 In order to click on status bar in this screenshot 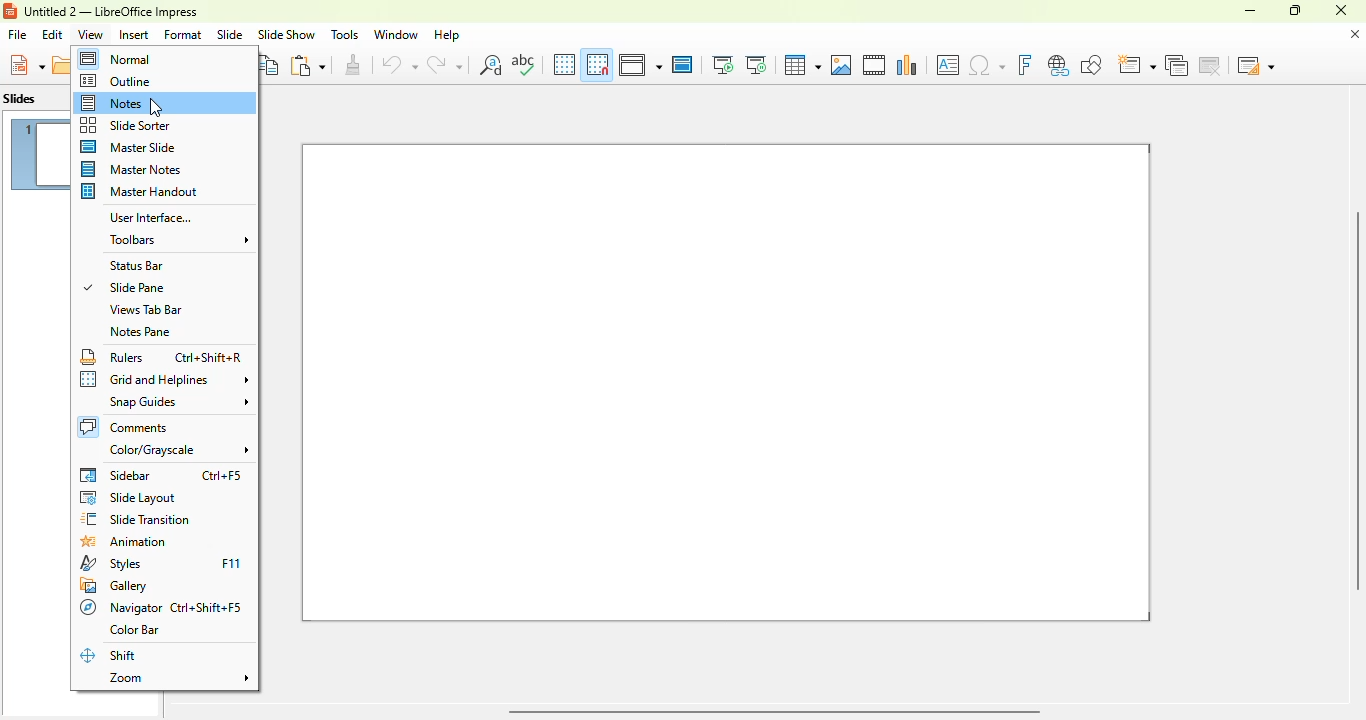, I will do `click(138, 265)`.